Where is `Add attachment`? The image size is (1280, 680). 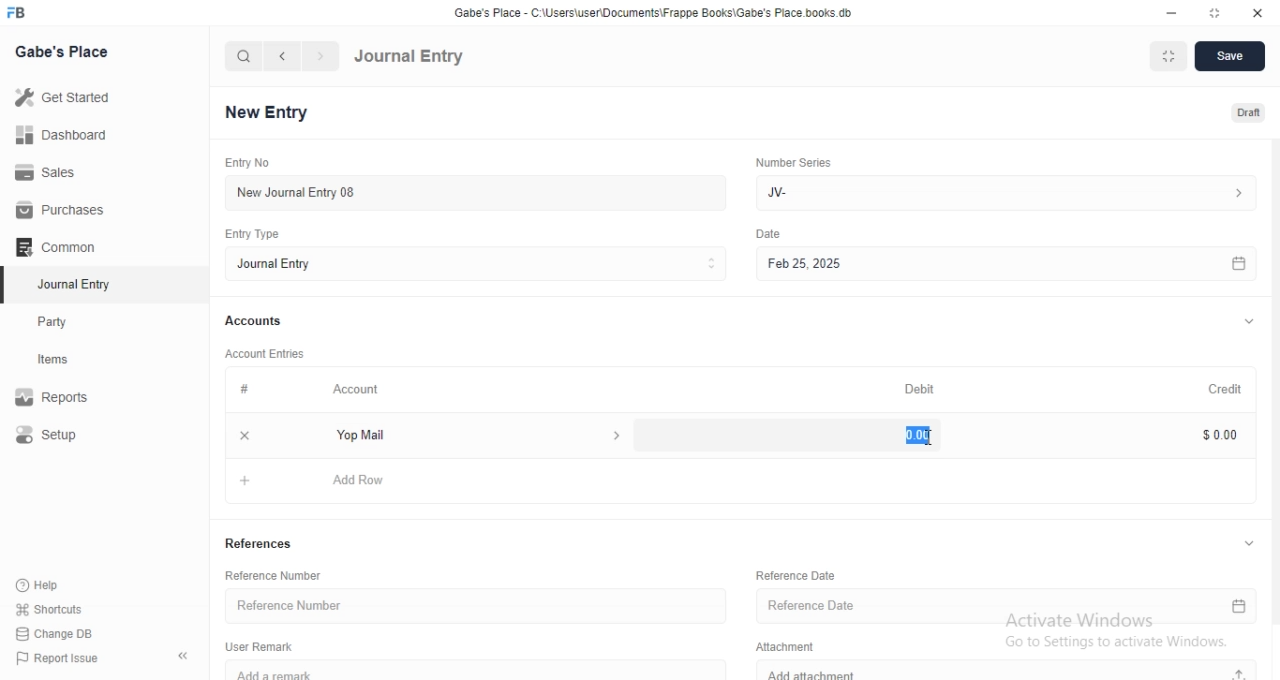 Add attachment is located at coordinates (1009, 671).